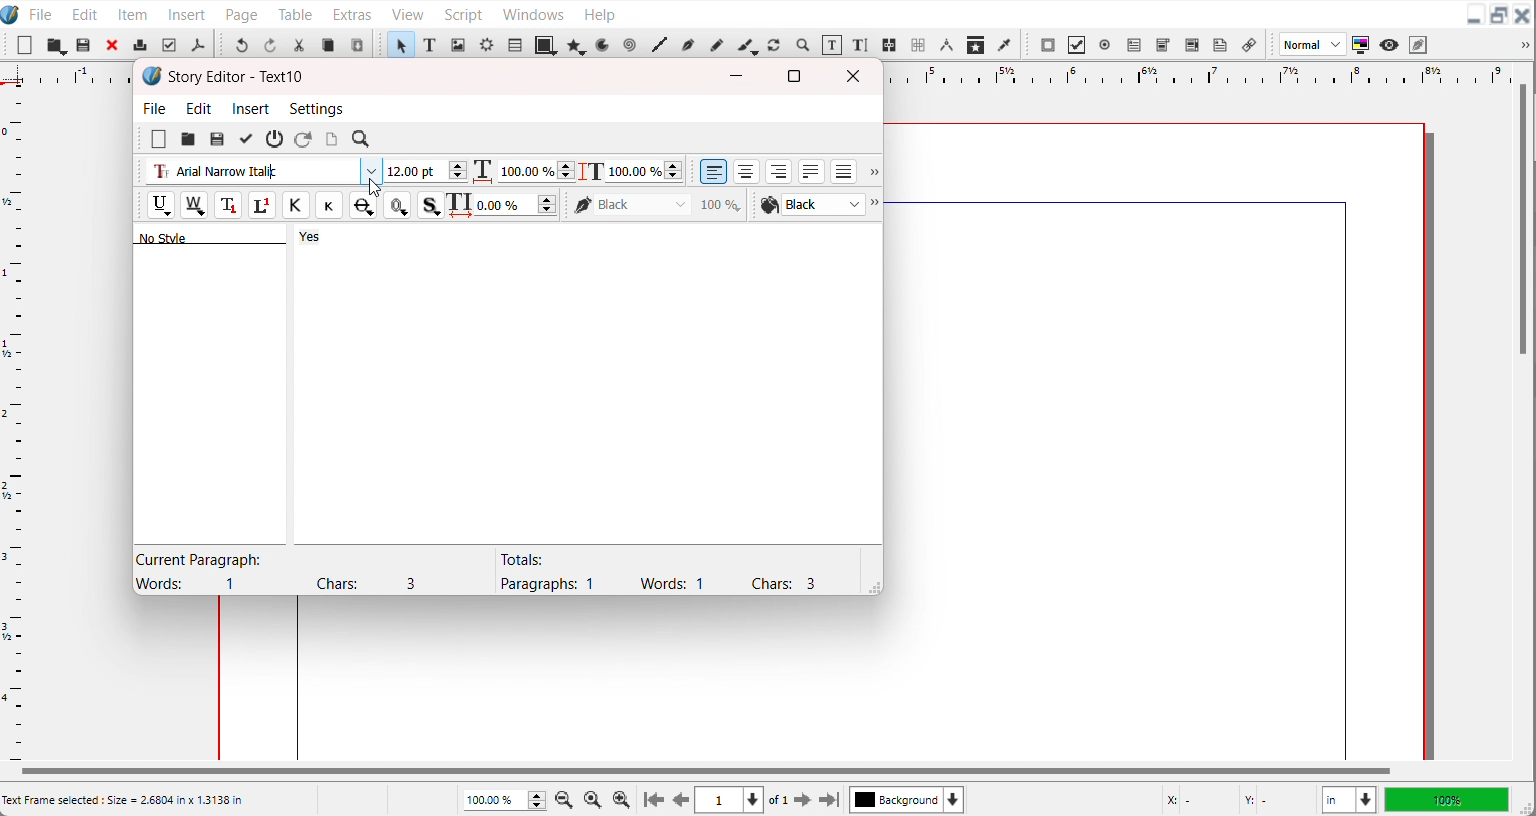 Image resolution: width=1536 pixels, height=816 pixels. I want to click on Go to first page, so click(654, 799).